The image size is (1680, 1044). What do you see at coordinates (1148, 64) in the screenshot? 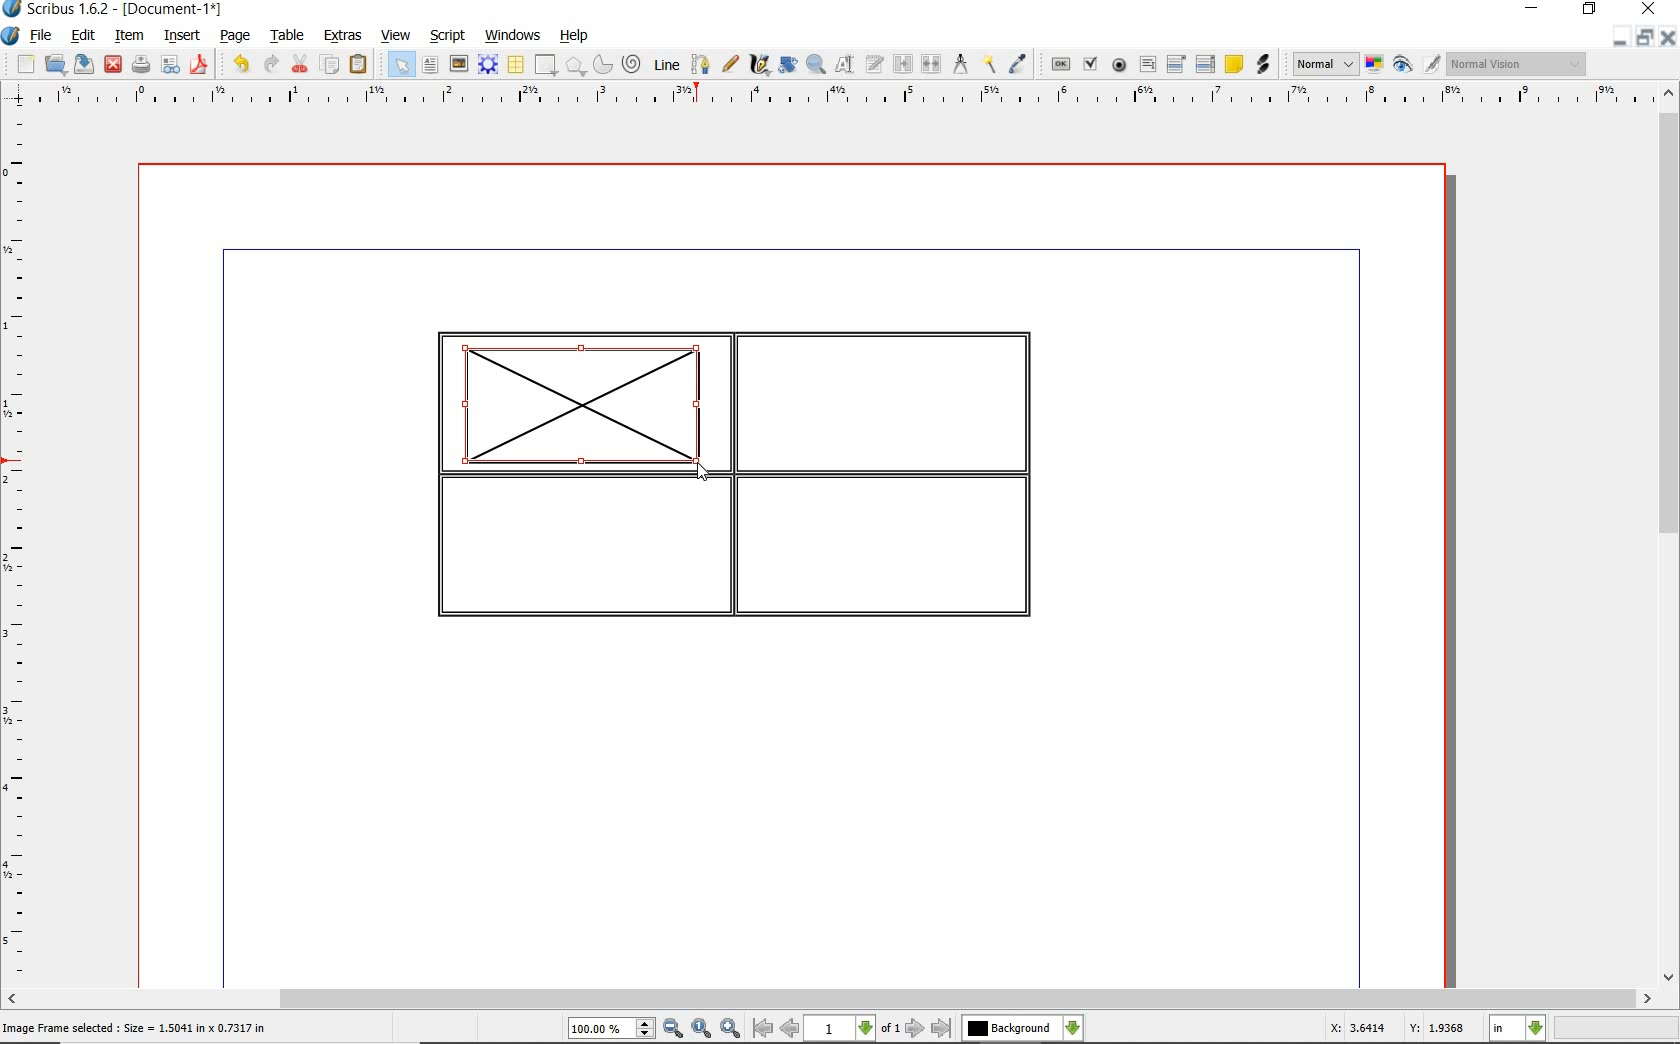
I see `pdf text field` at bounding box center [1148, 64].